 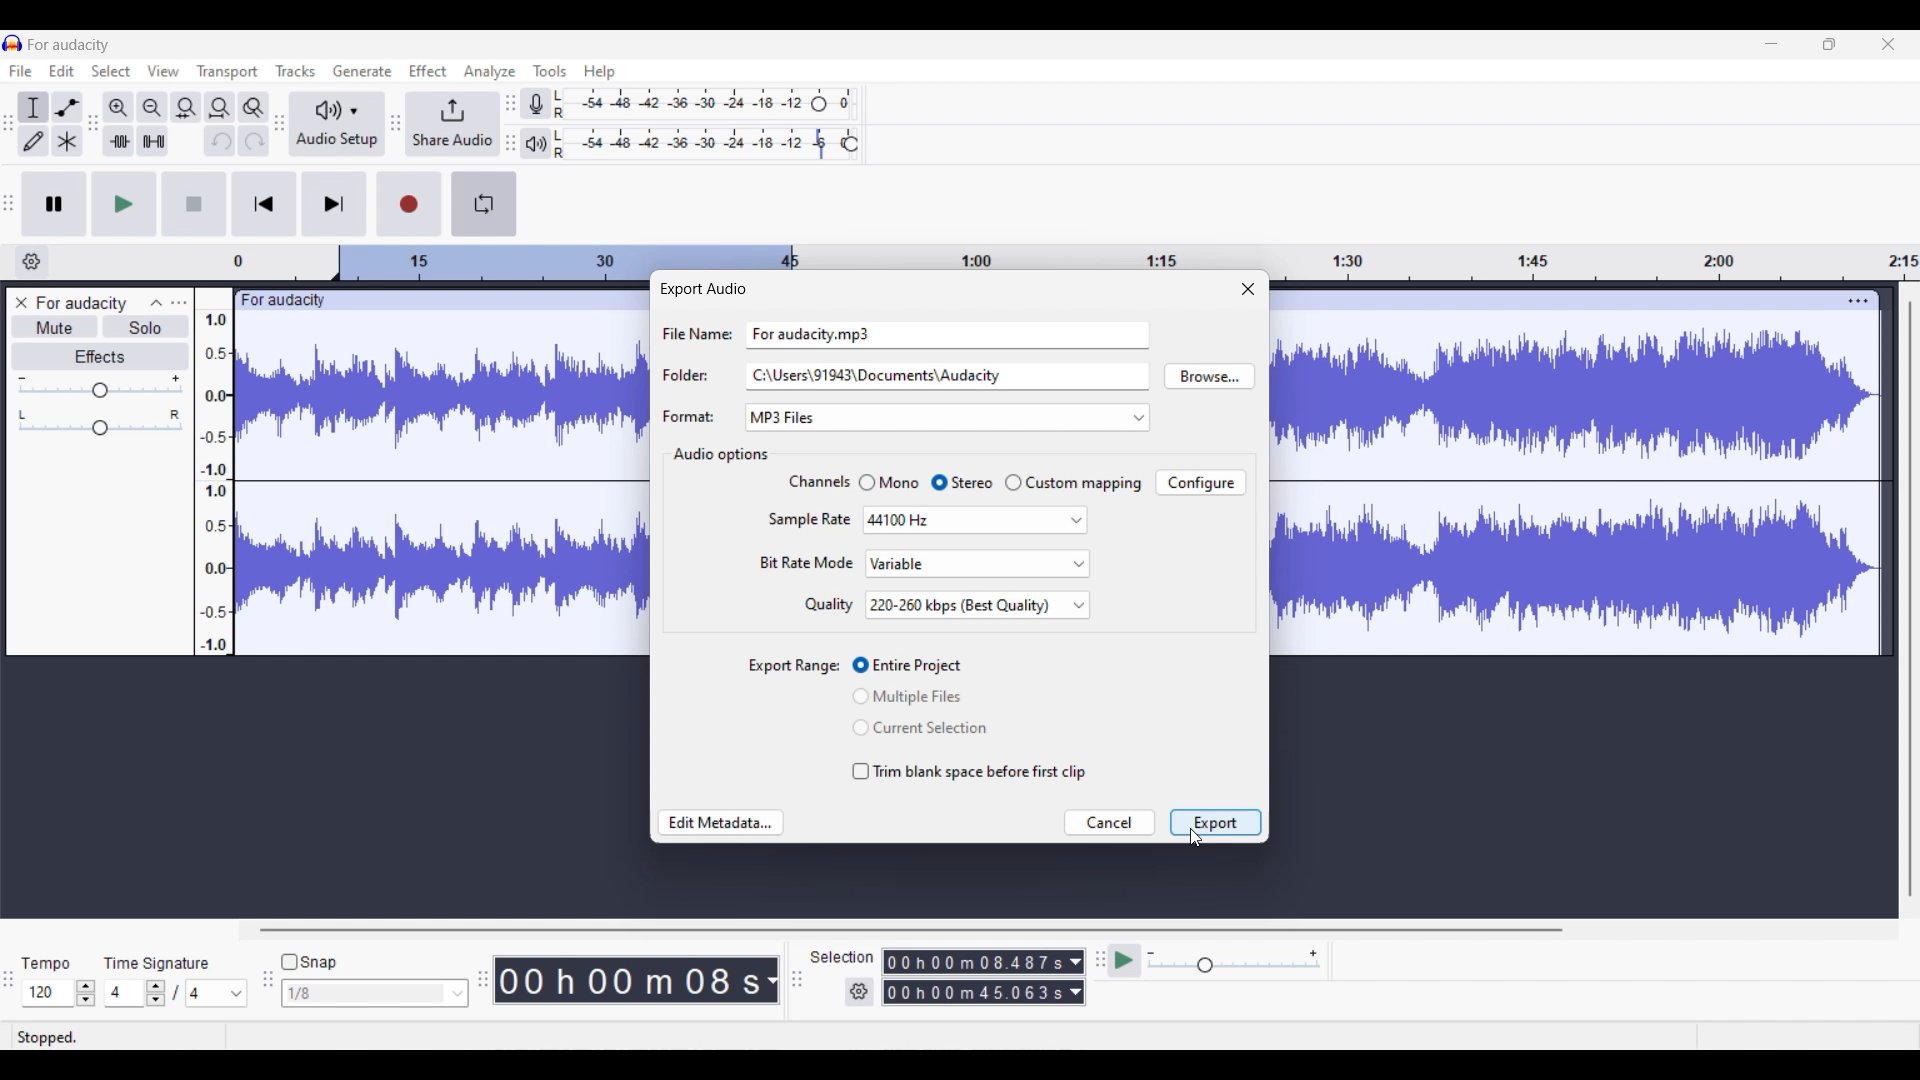 I want to click on Show in smaller tab, so click(x=1829, y=44).